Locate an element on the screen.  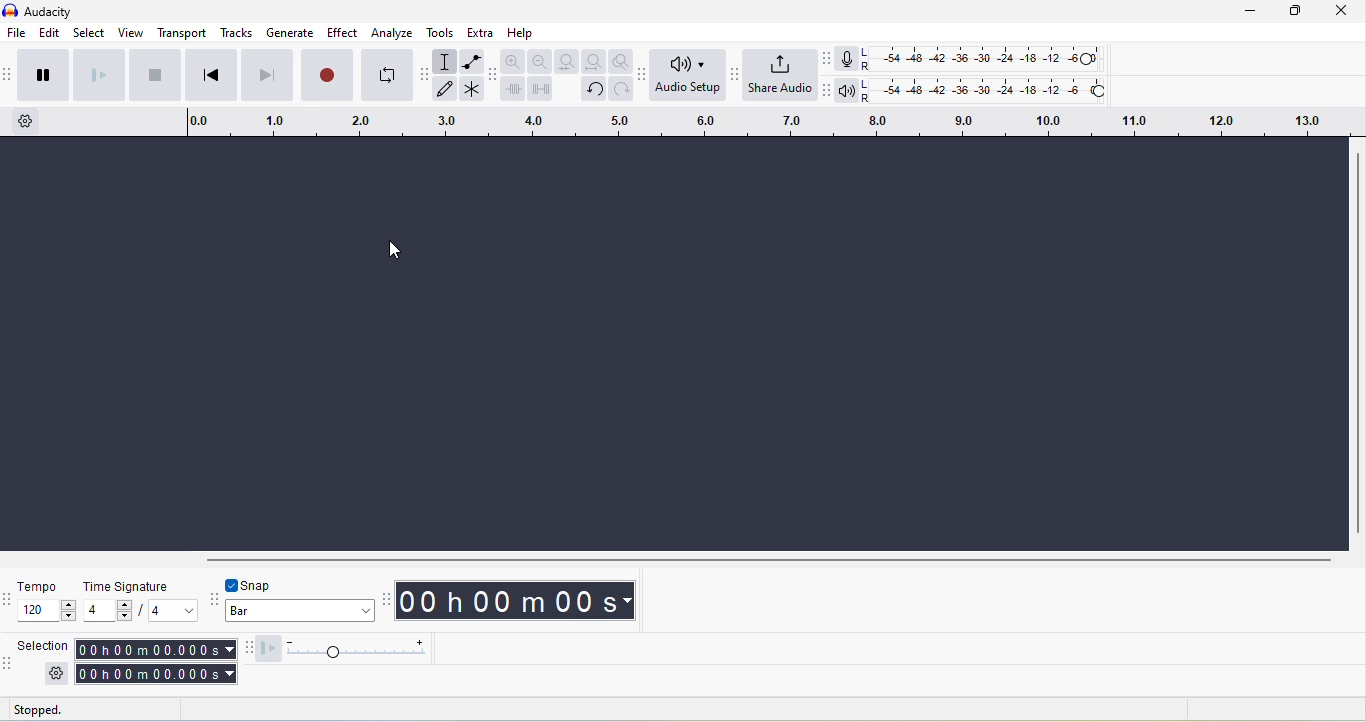
skip to end is located at coordinates (267, 75).